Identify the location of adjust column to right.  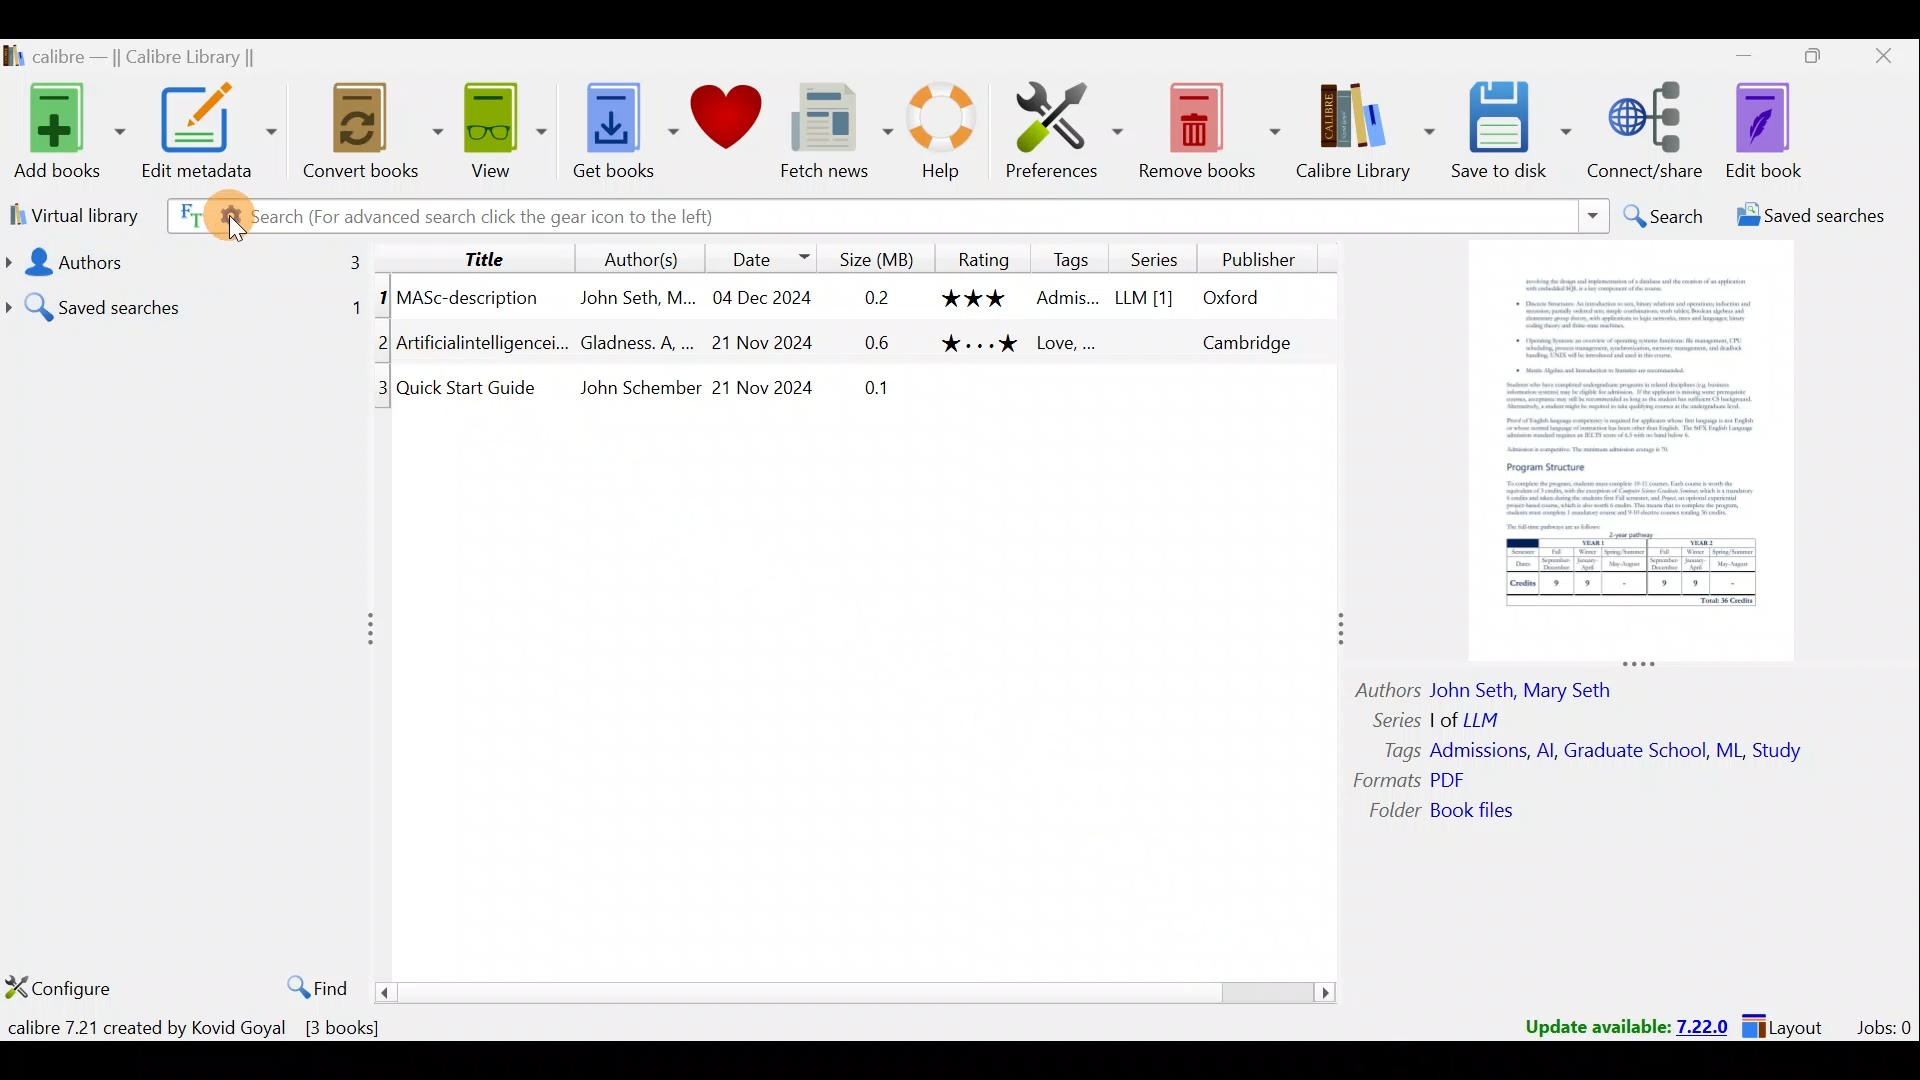
(1338, 634).